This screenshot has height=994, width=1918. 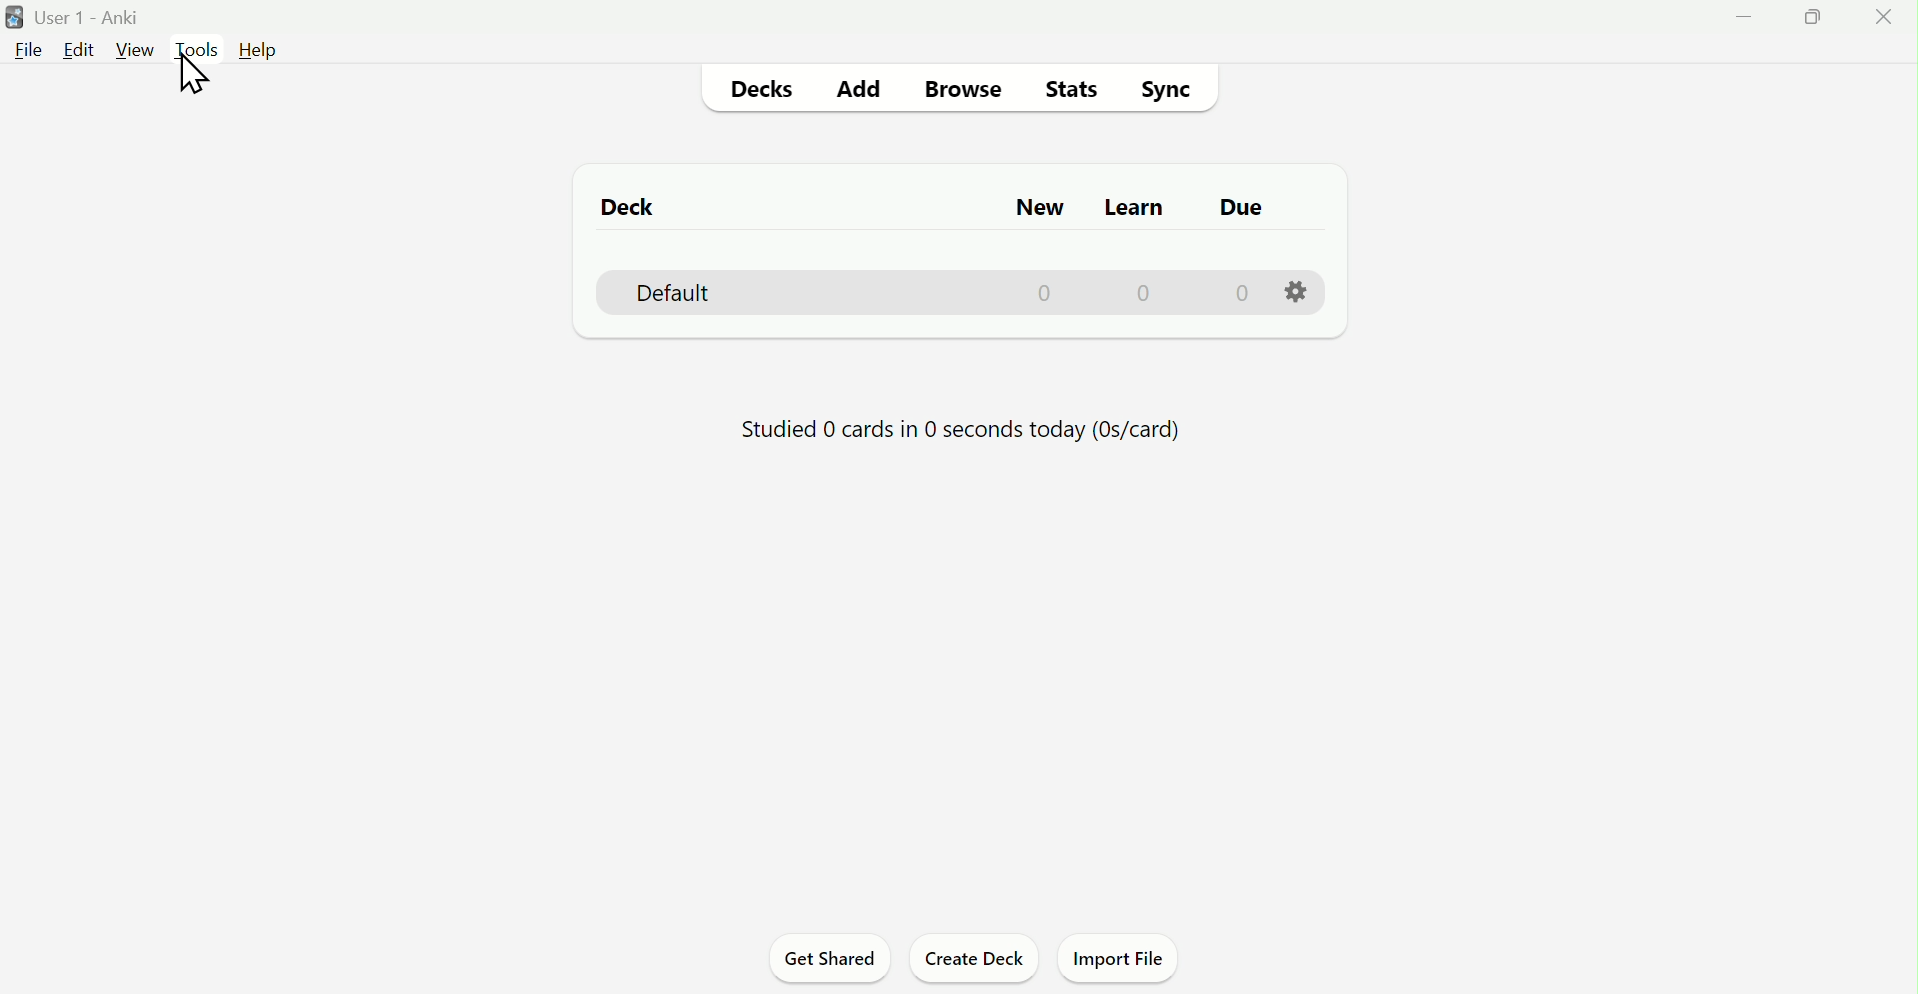 I want to click on Progress bar, so click(x=963, y=429).